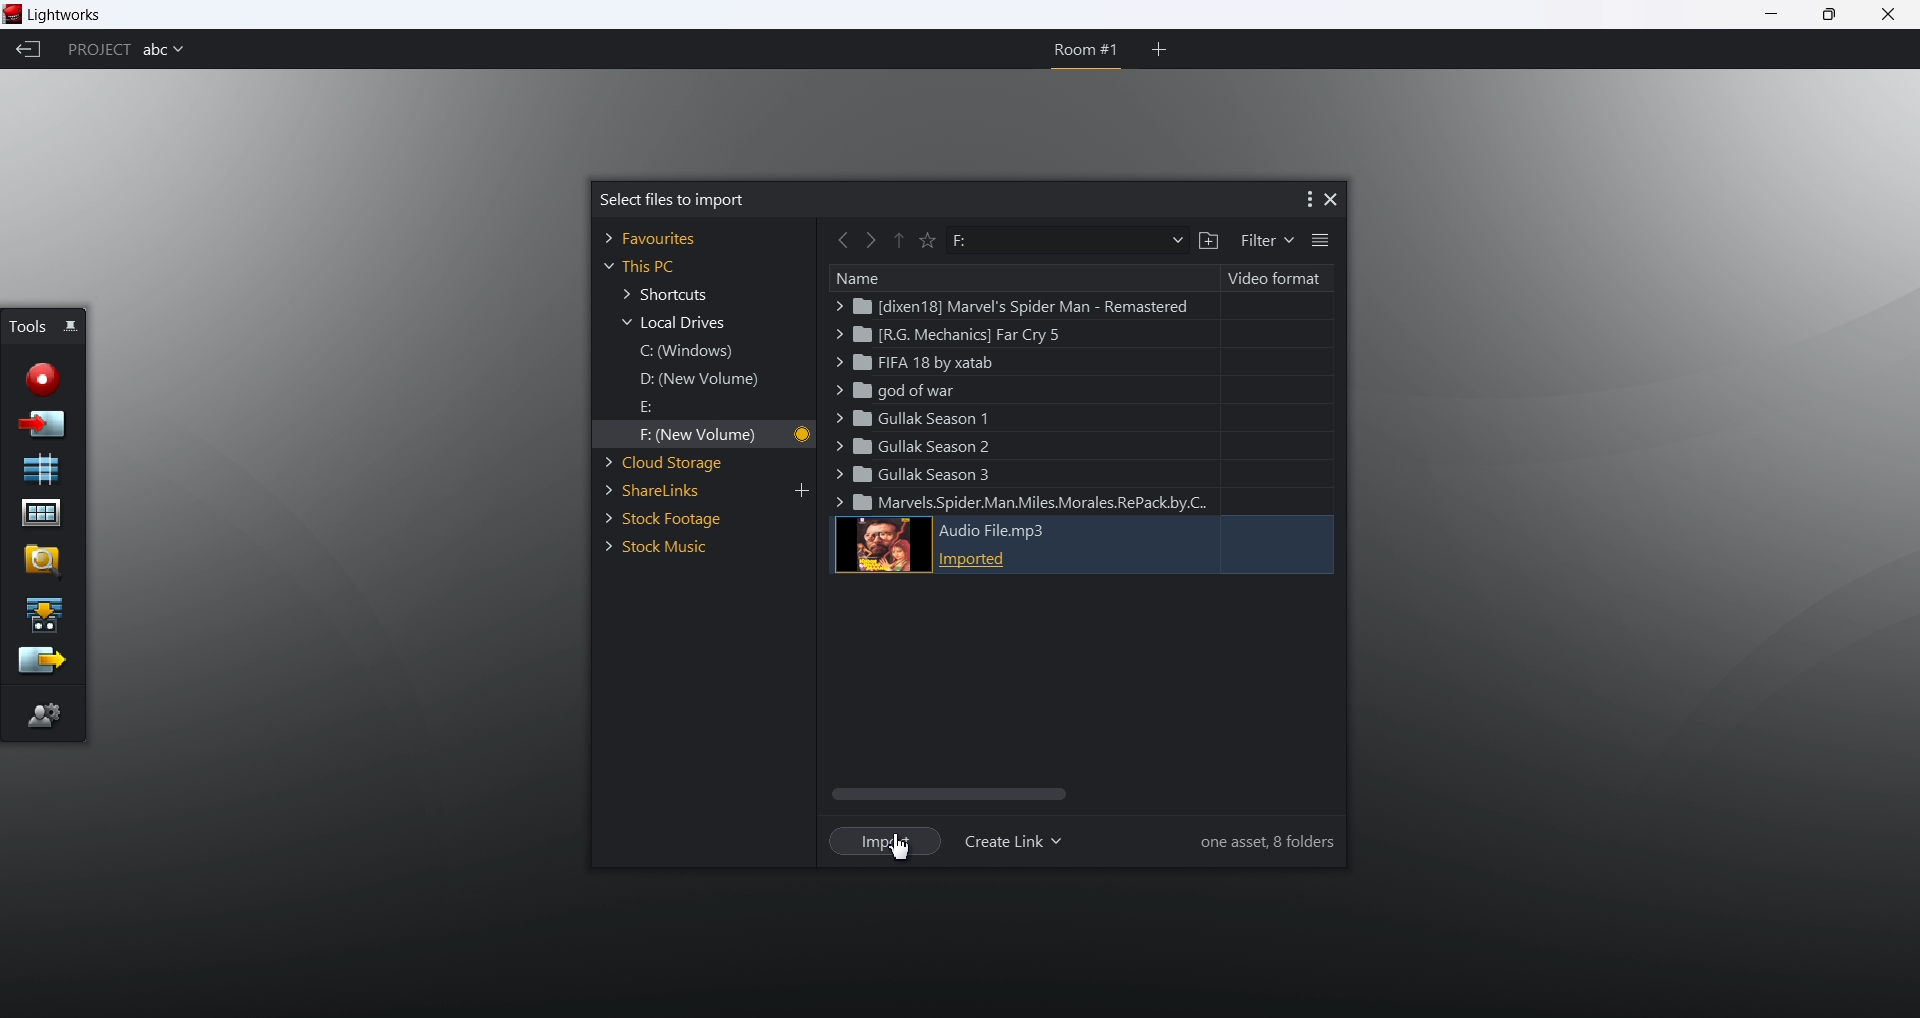 This screenshot has width=1920, height=1018. What do you see at coordinates (949, 794) in the screenshot?
I see `scroll bar` at bounding box center [949, 794].